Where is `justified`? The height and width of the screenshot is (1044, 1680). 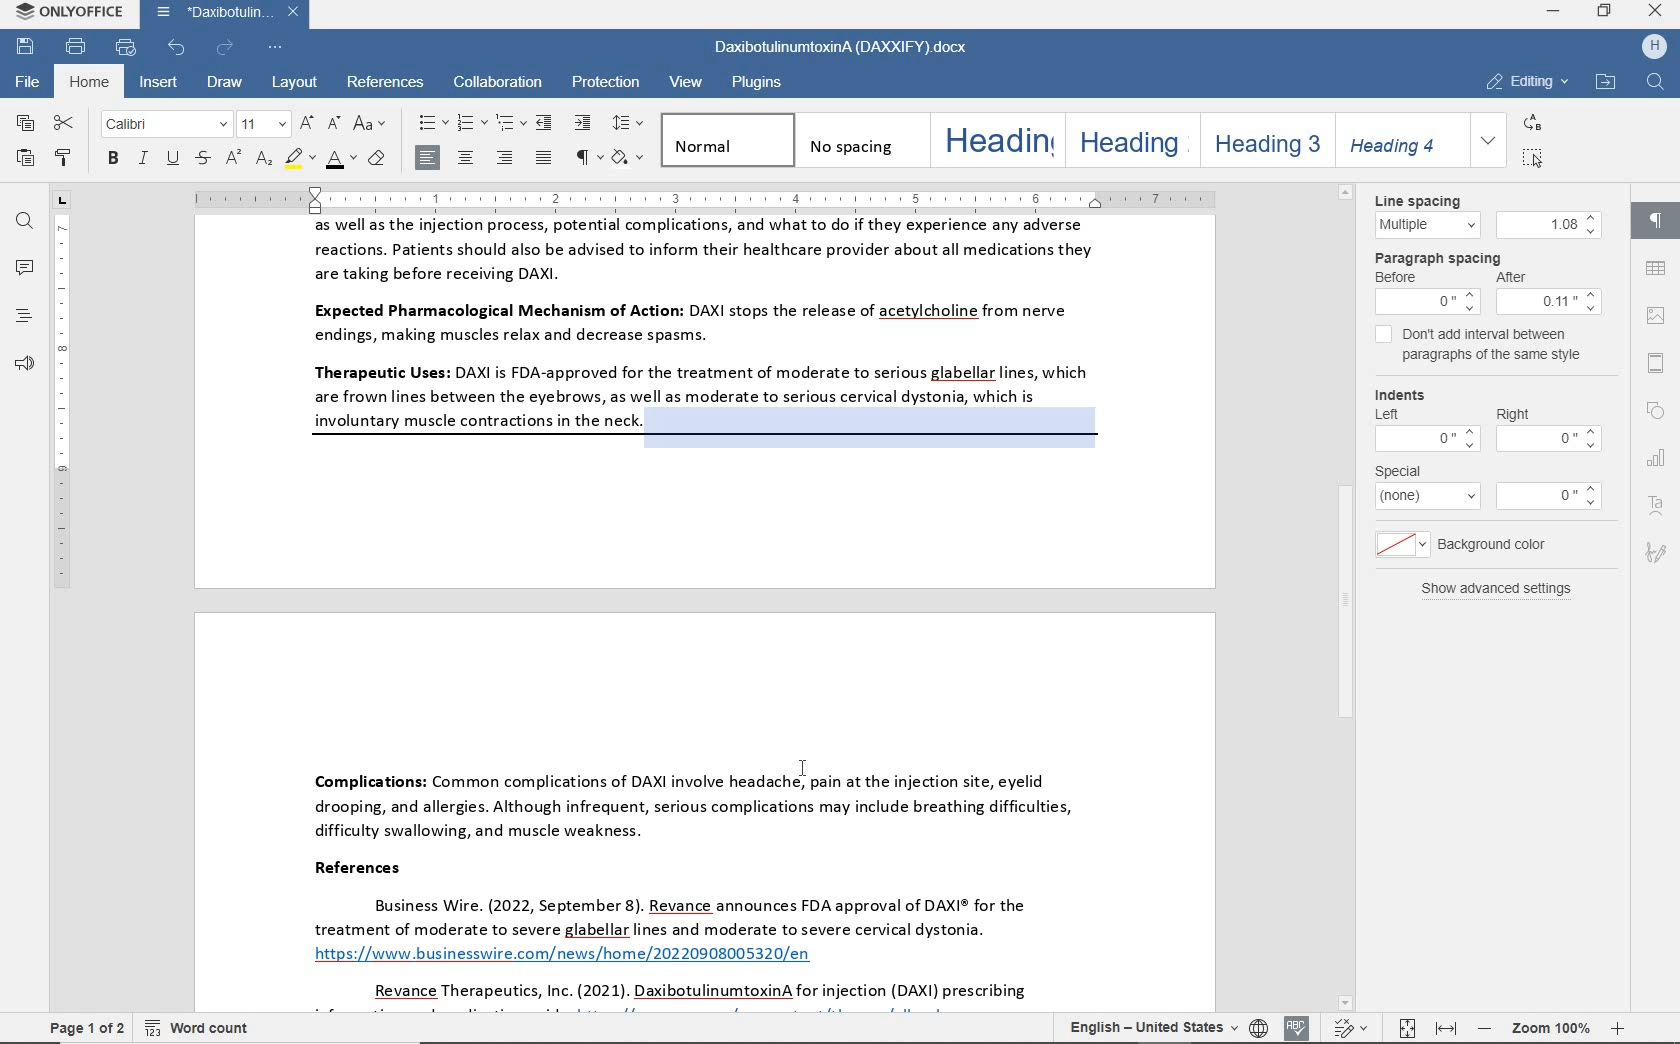 justified is located at coordinates (545, 159).